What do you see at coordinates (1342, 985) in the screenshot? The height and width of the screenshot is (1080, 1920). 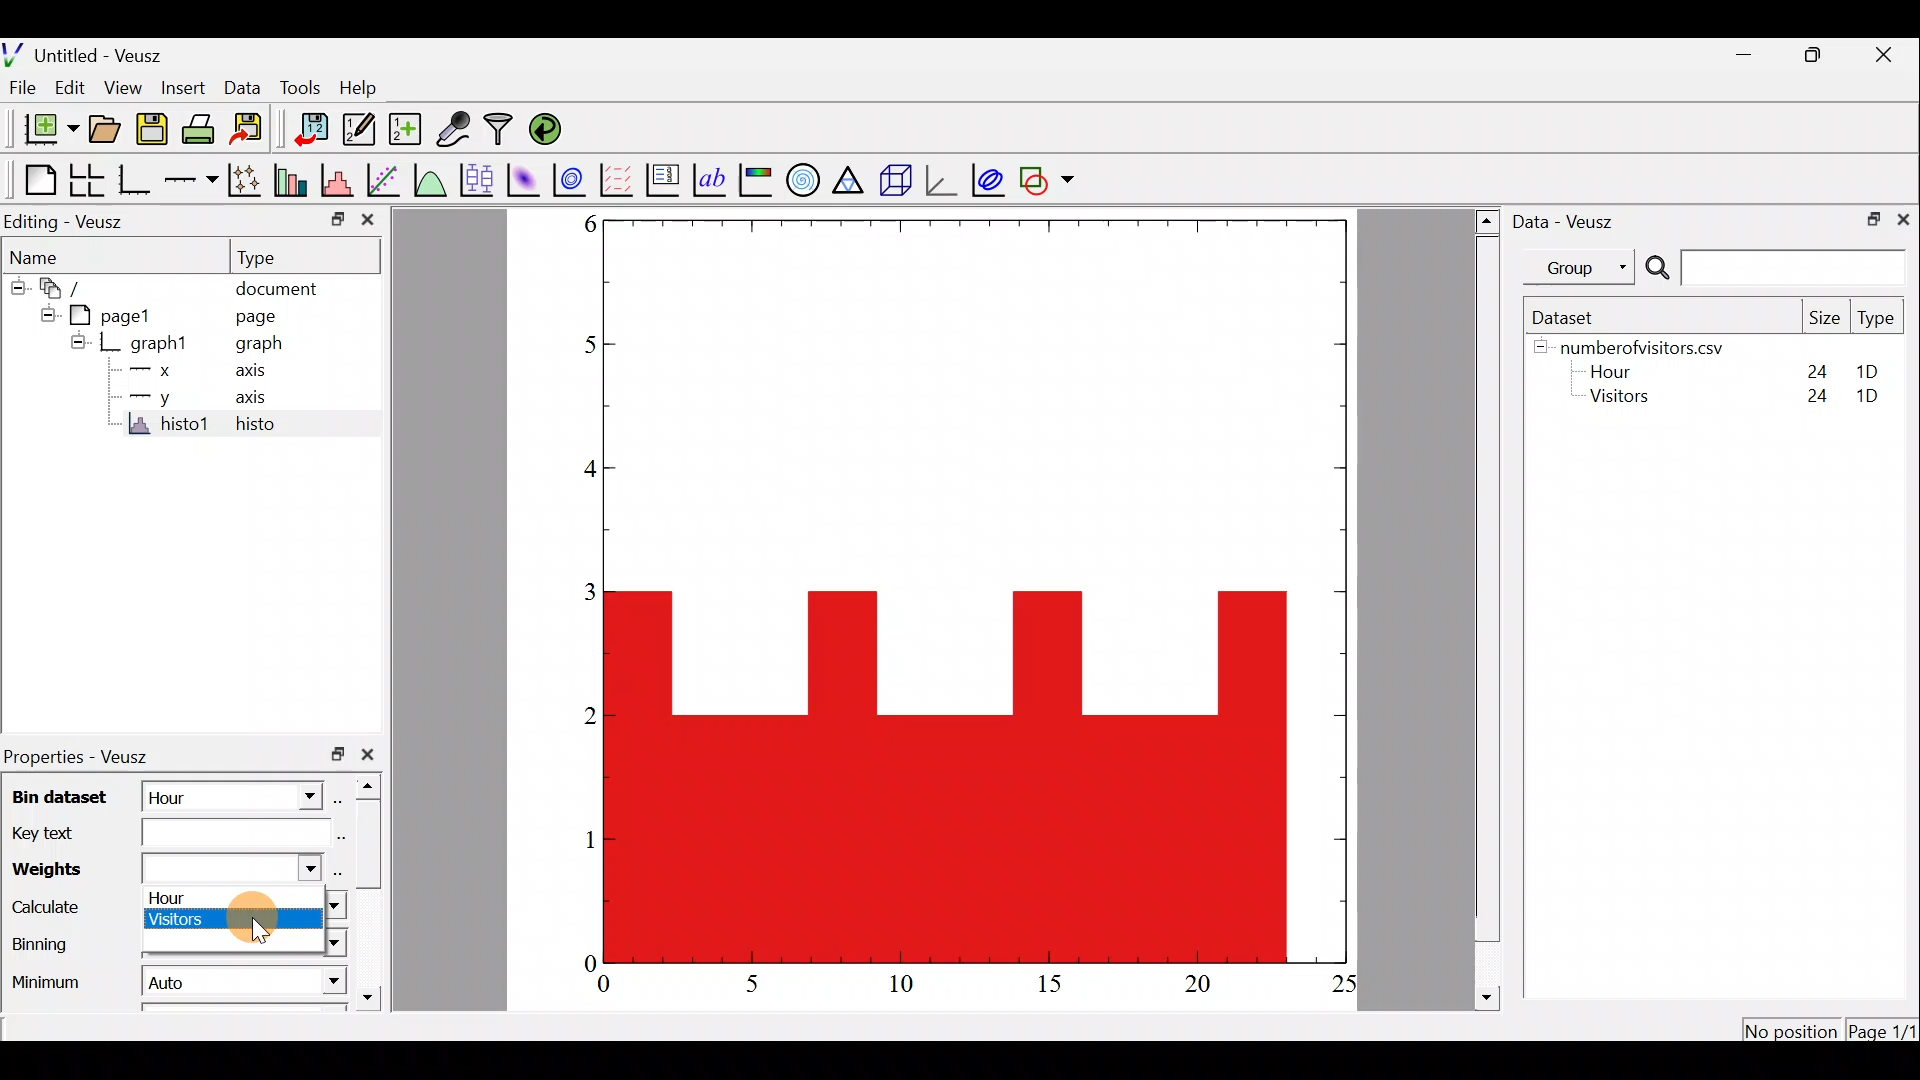 I see `25` at bounding box center [1342, 985].